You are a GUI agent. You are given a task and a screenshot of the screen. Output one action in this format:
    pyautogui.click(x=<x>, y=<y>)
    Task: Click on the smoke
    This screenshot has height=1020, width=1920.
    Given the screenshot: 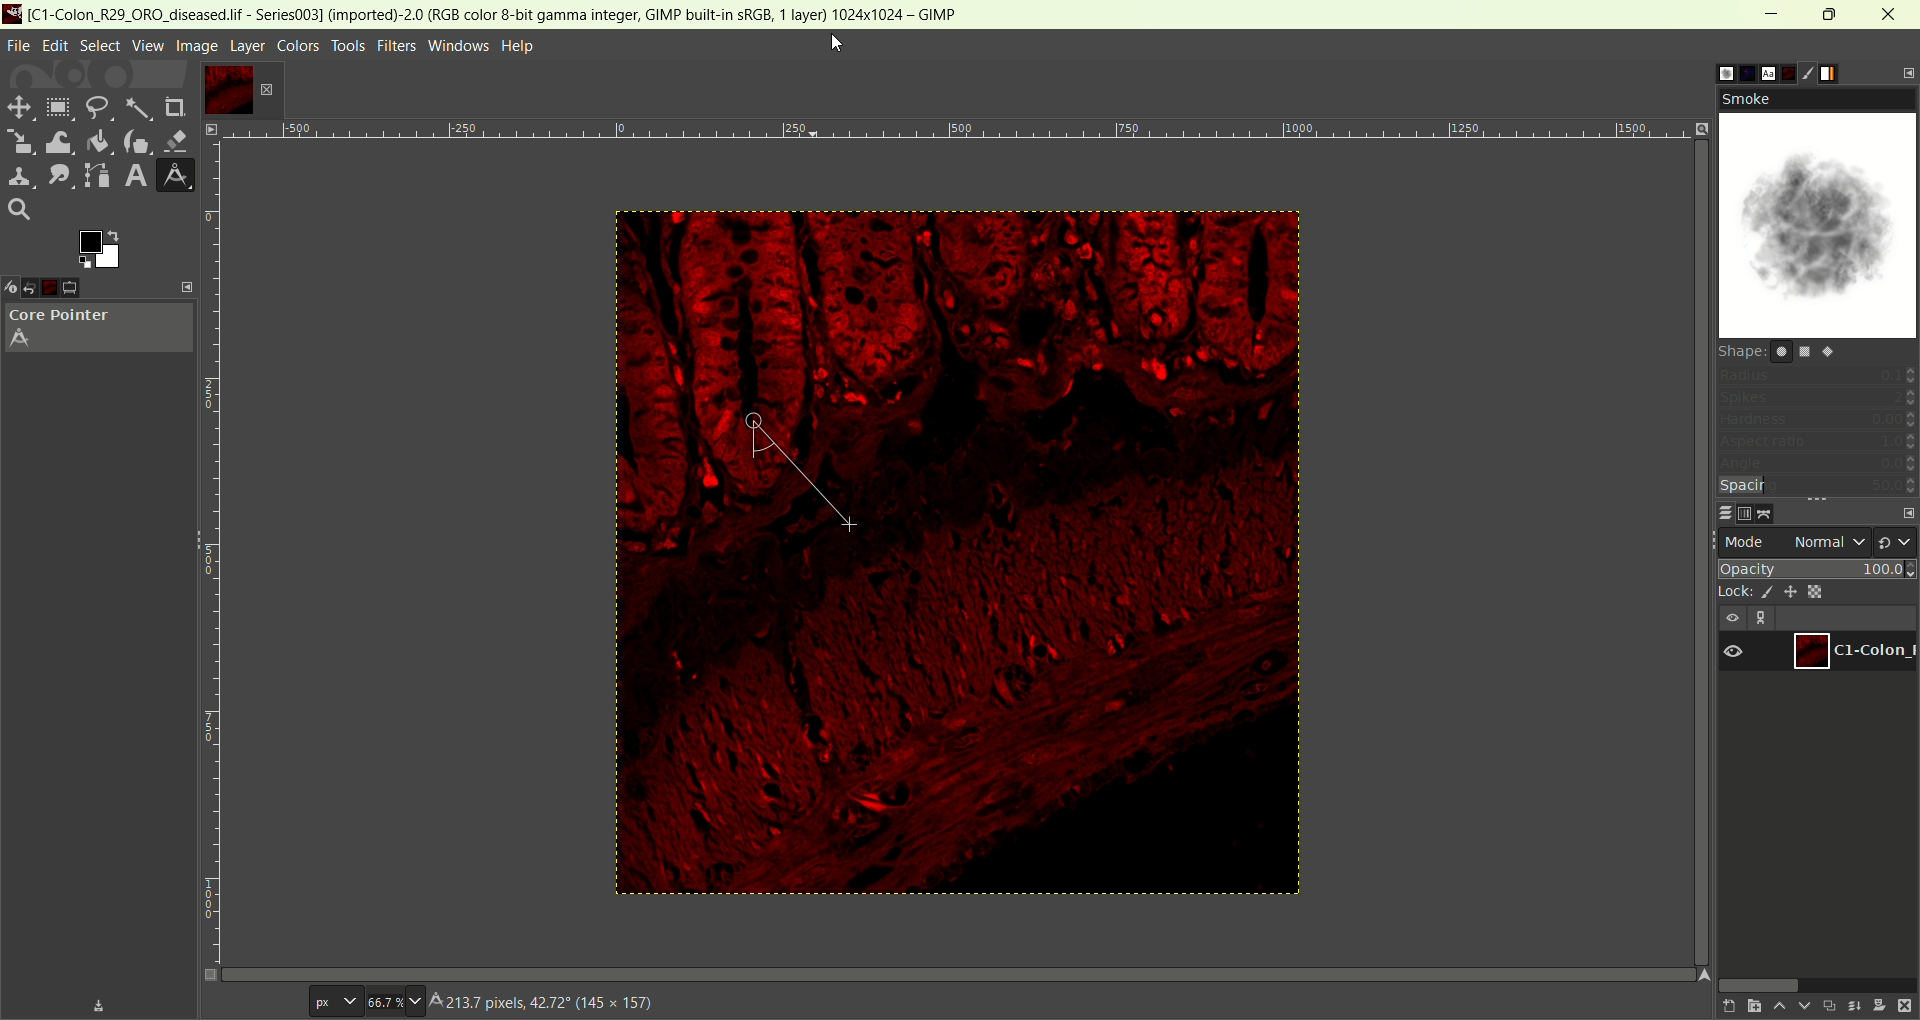 What is the action you would take?
    pyautogui.click(x=1817, y=212)
    